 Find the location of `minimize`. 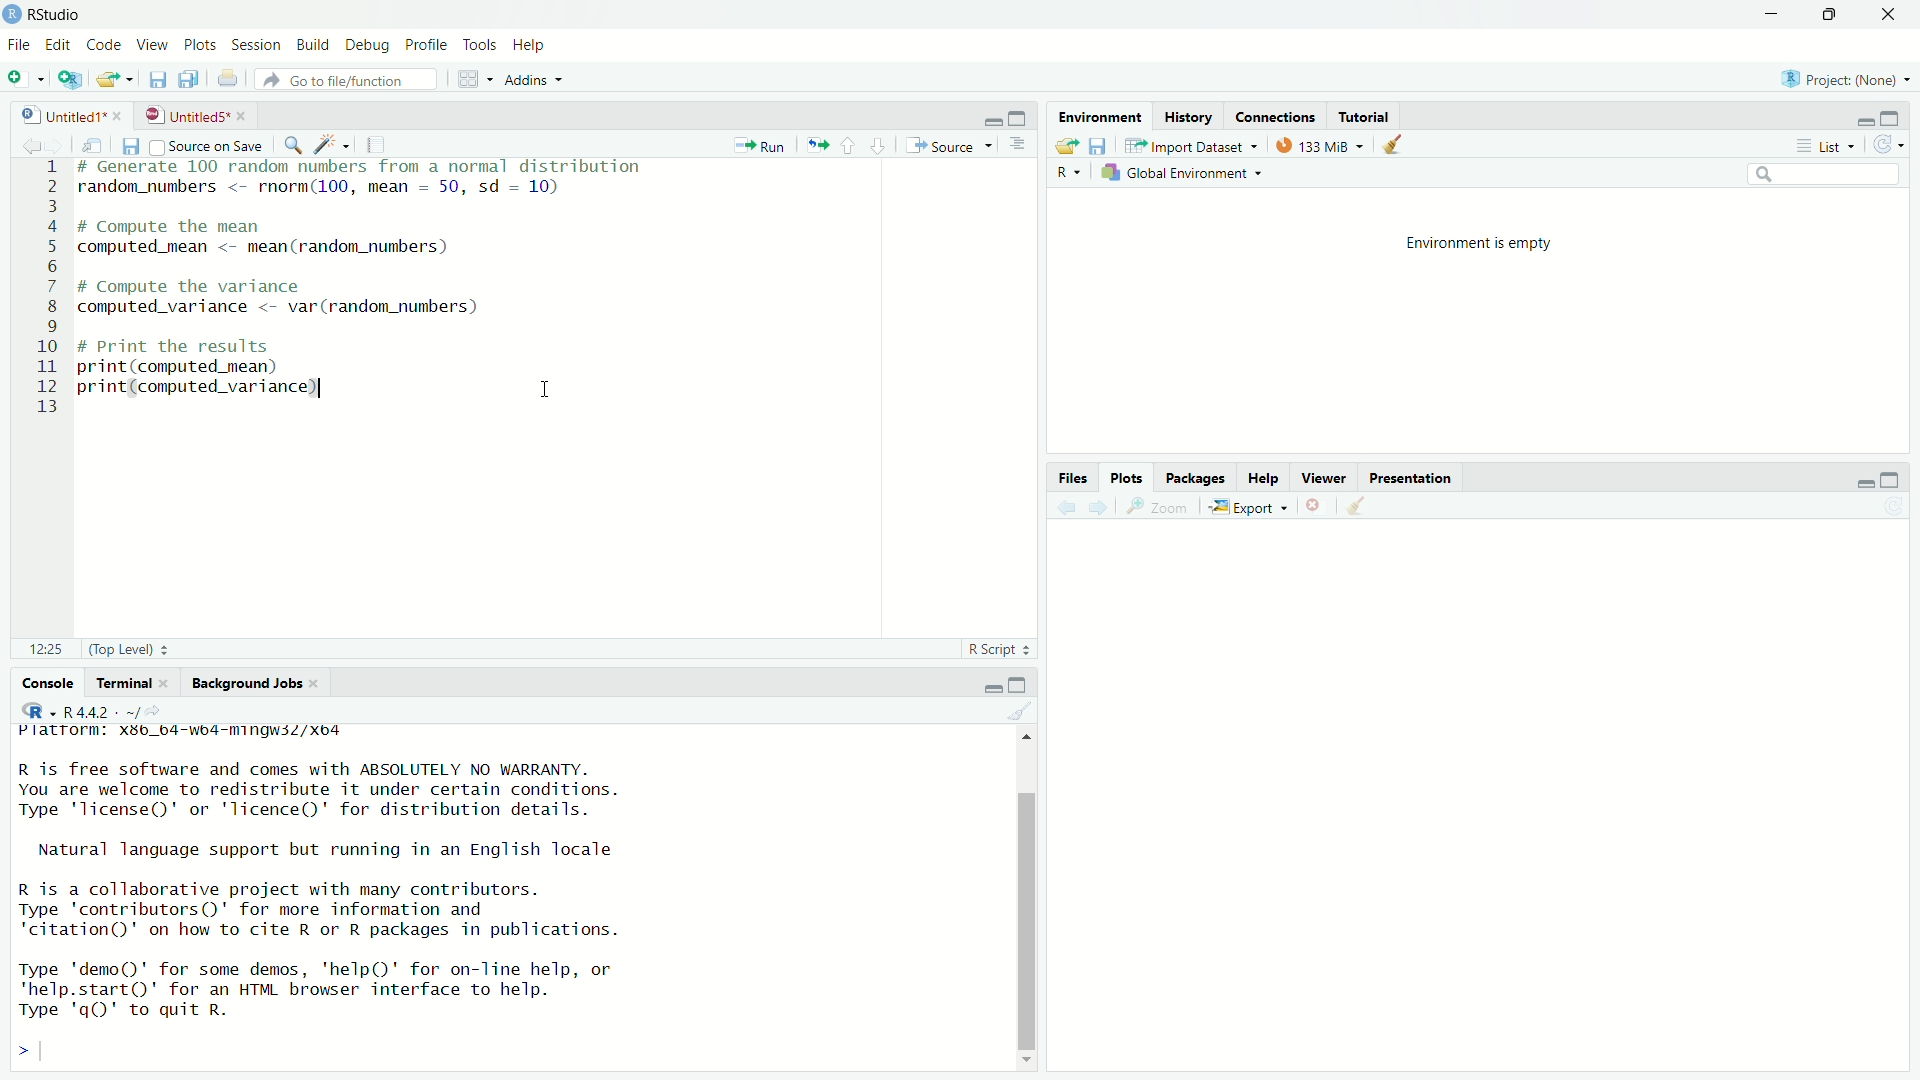

minimize is located at coordinates (1863, 482).